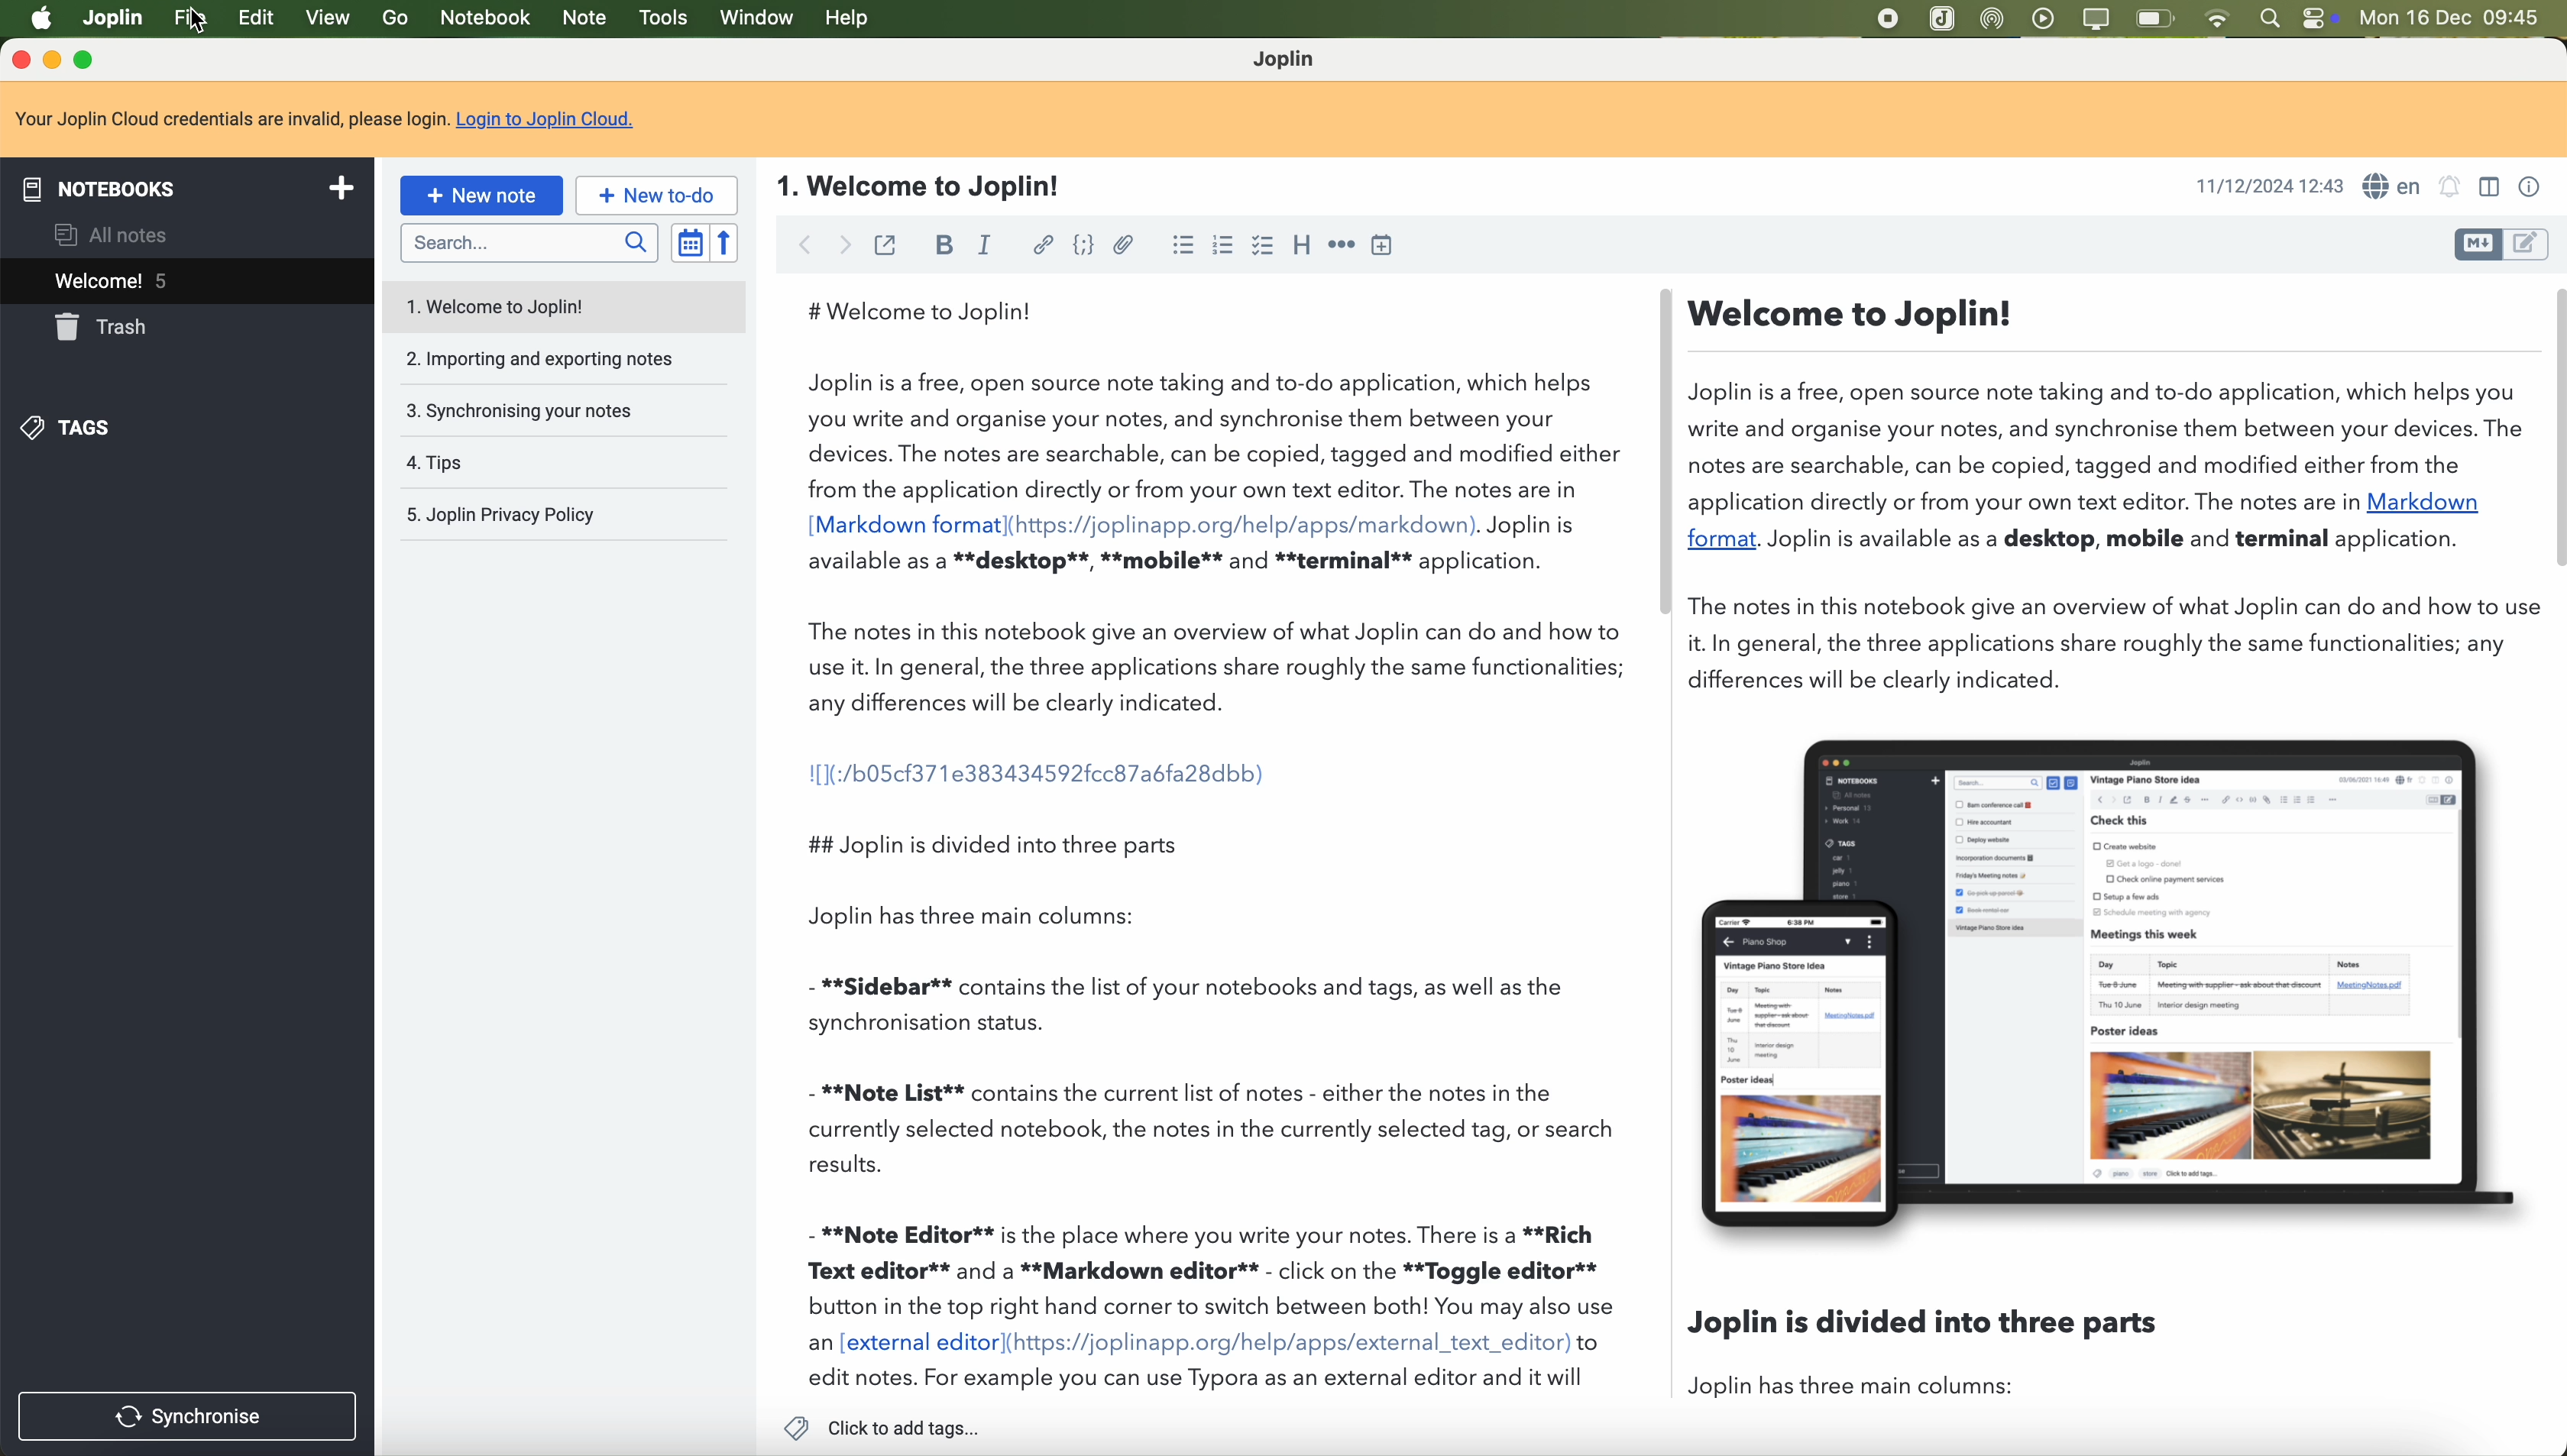 This screenshot has width=2567, height=1456. Describe the element at coordinates (1288, 60) in the screenshot. I see `Joplin` at that location.